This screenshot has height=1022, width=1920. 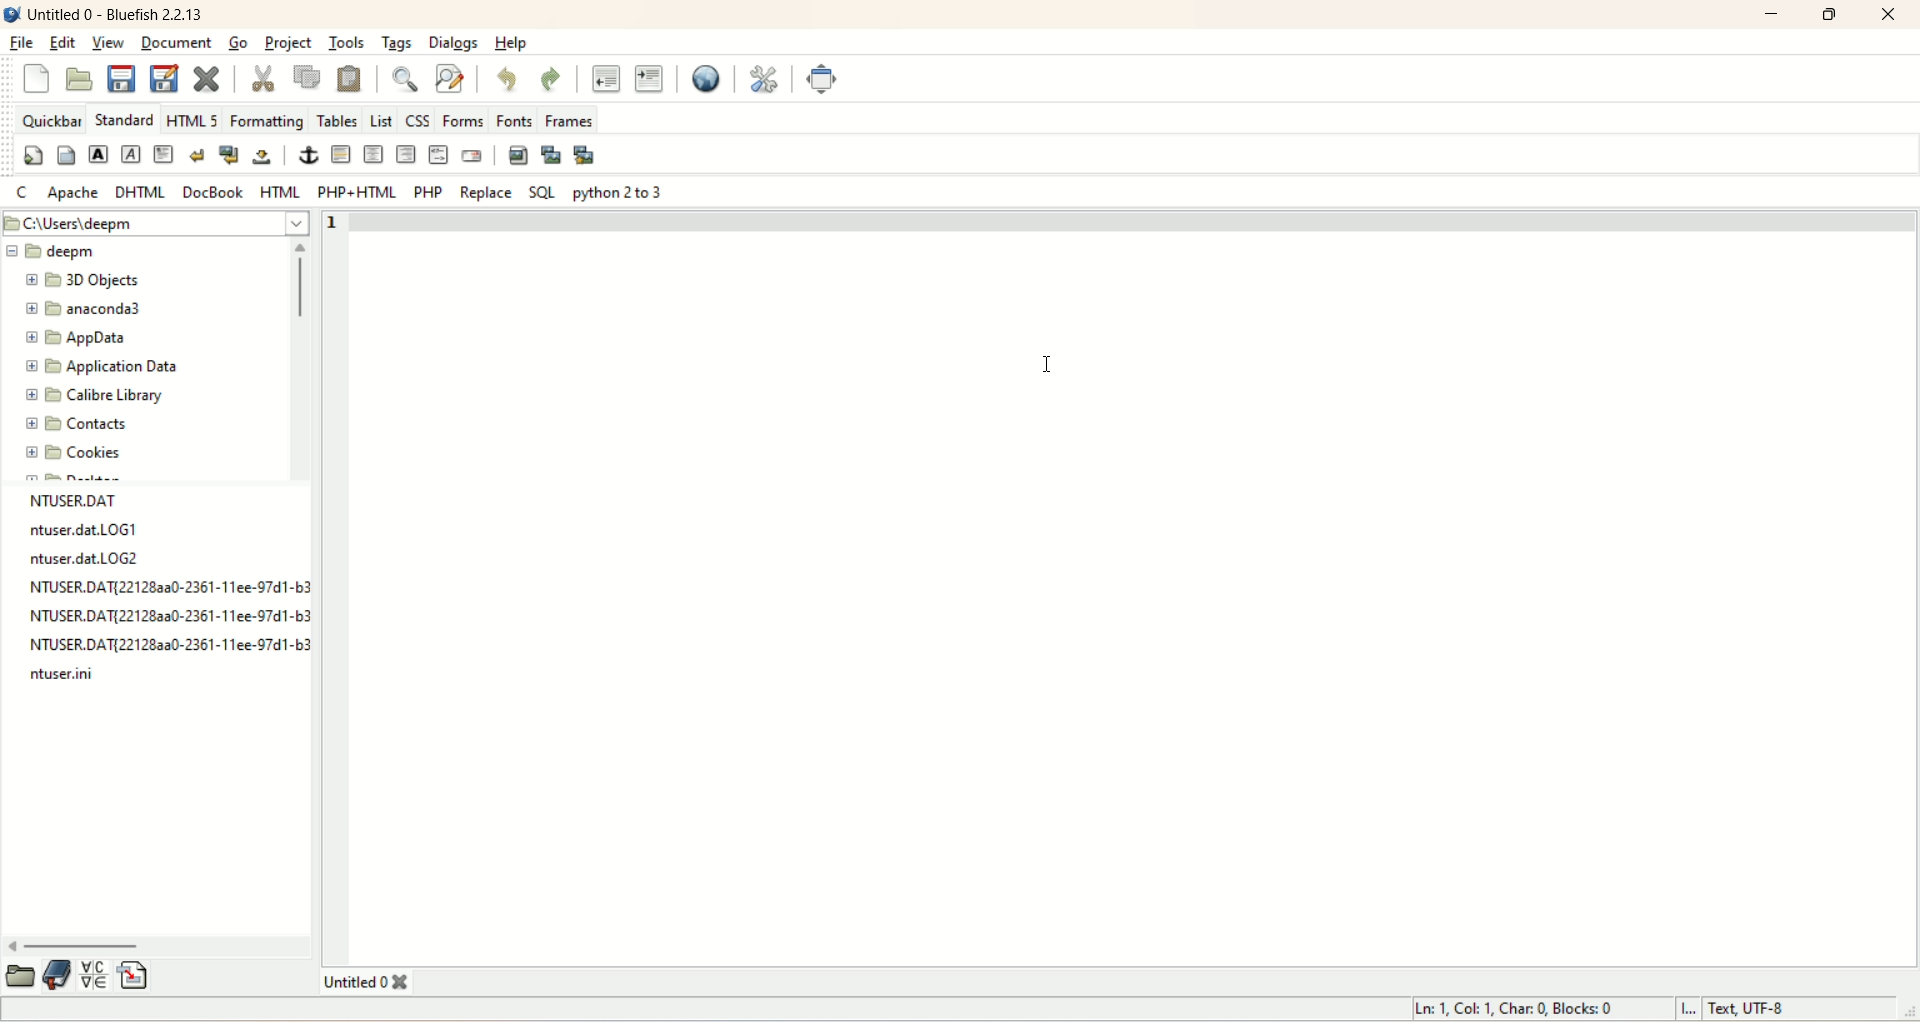 What do you see at coordinates (568, 118) in the screenshot?
I see `frames` at bounding box center [568, 118].